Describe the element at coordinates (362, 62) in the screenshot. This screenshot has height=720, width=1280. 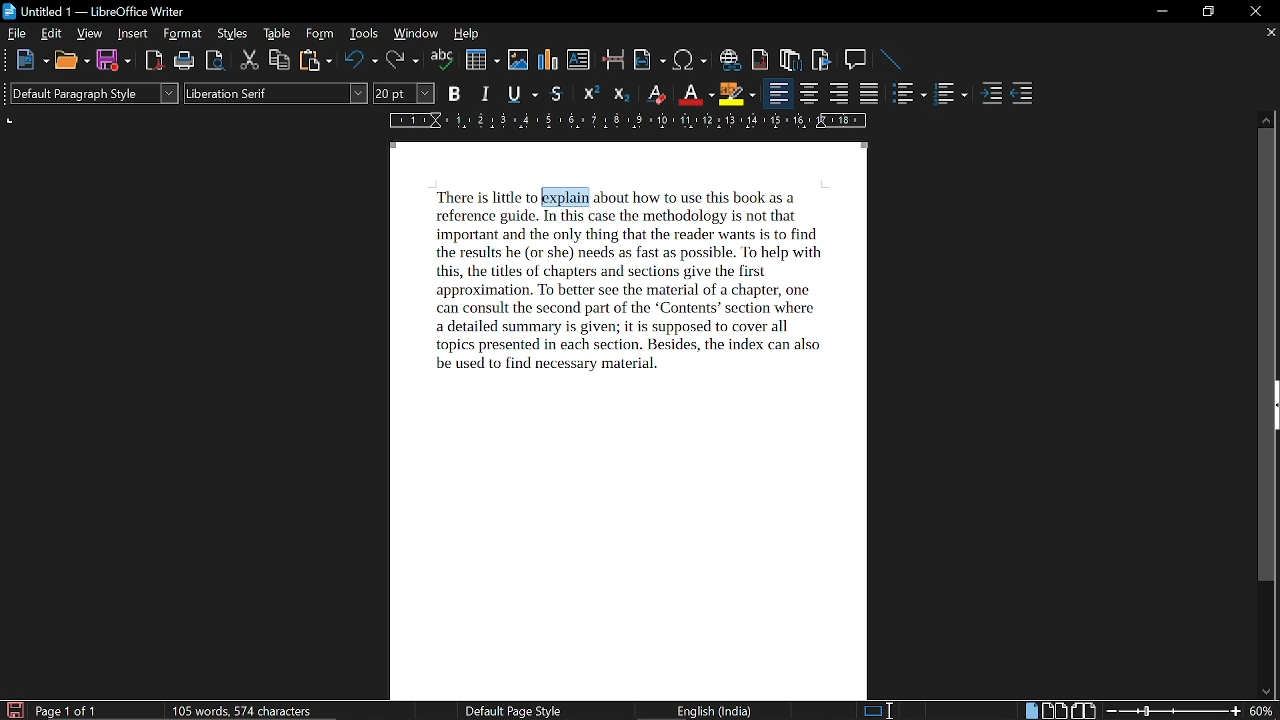
I see `undo` at that location.